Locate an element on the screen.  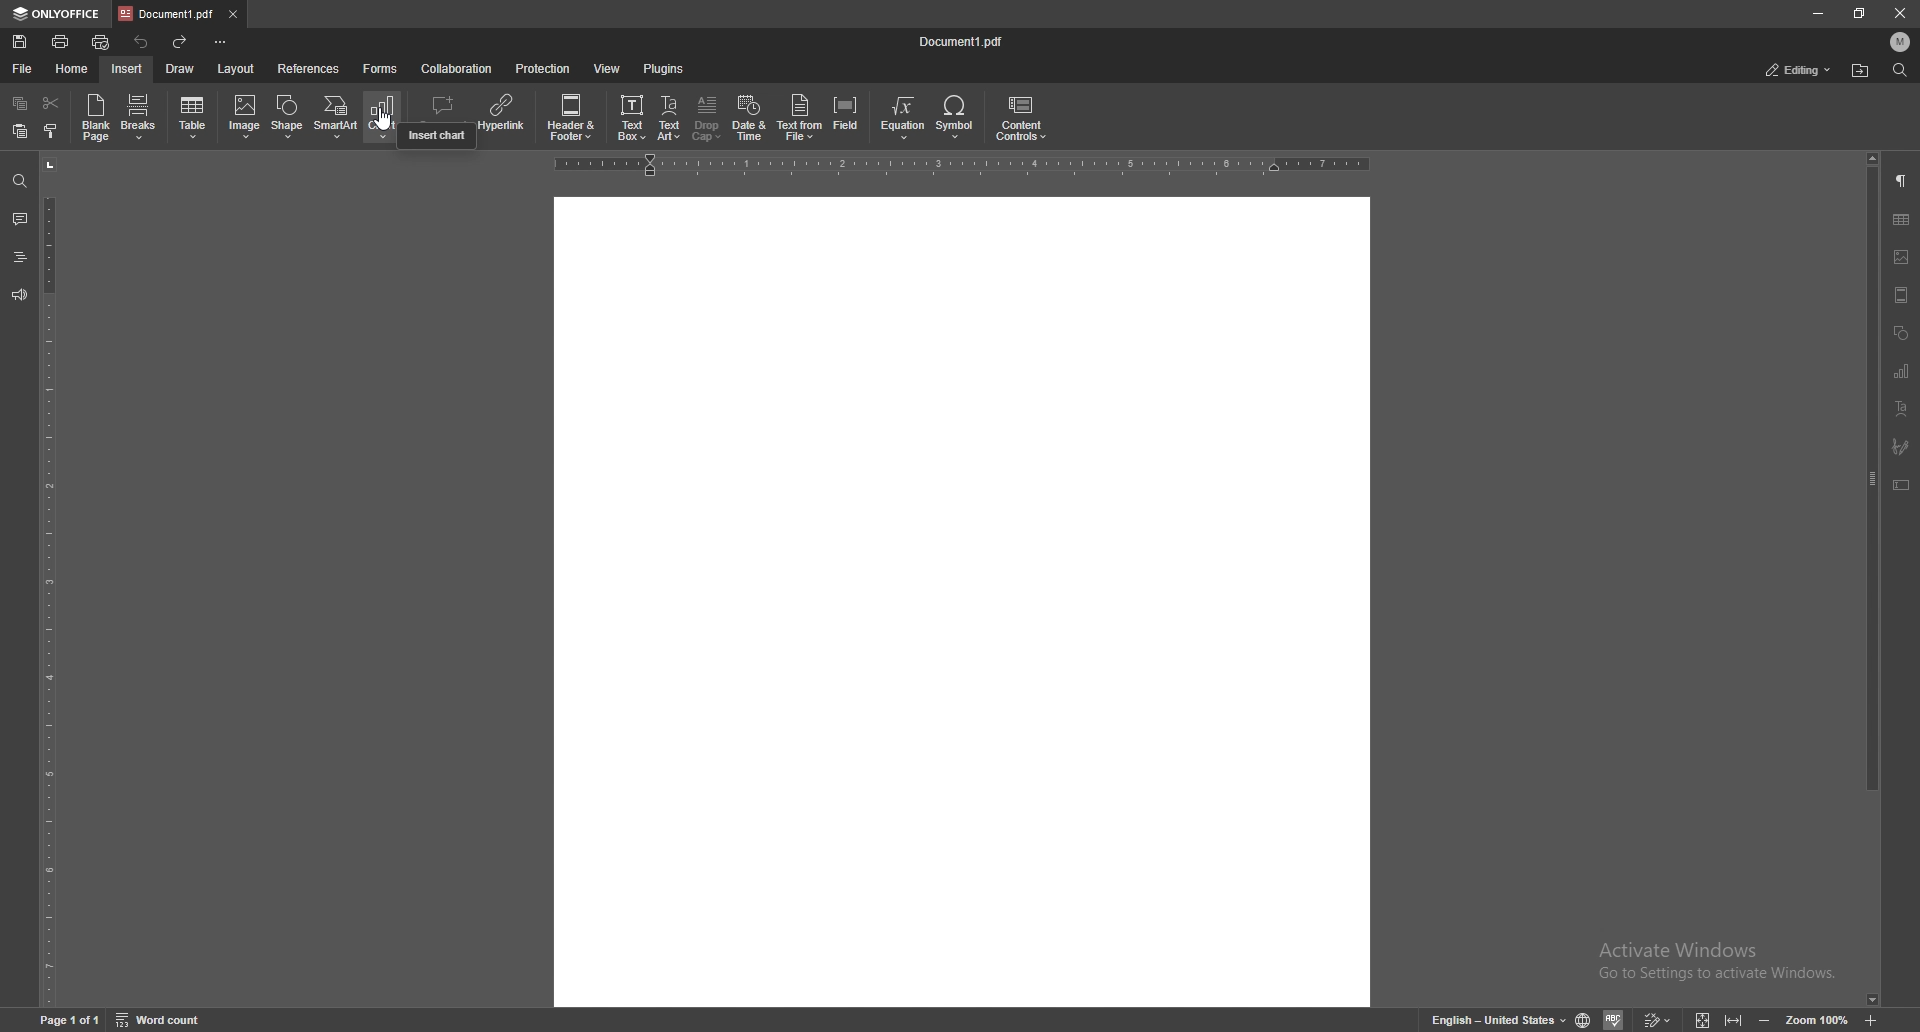
shapes is located at coordinates (1902, 333).